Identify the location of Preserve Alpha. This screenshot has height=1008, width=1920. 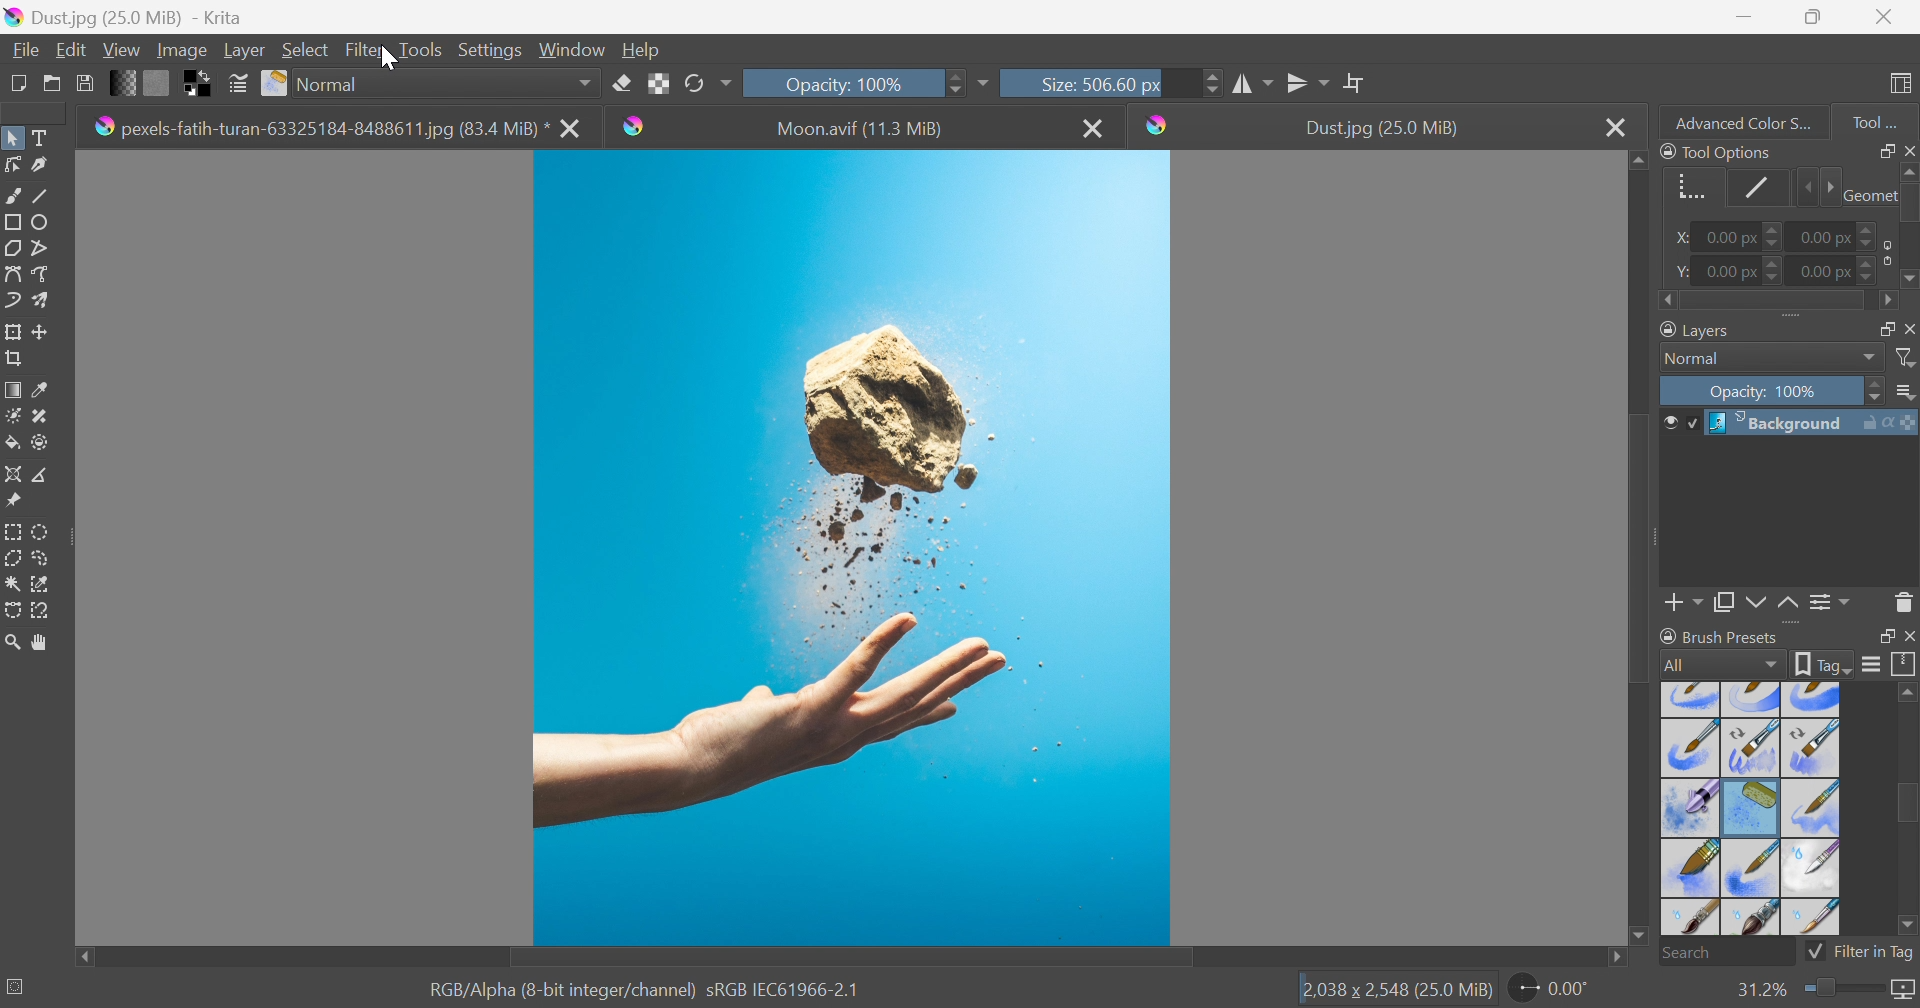
(659, 83).